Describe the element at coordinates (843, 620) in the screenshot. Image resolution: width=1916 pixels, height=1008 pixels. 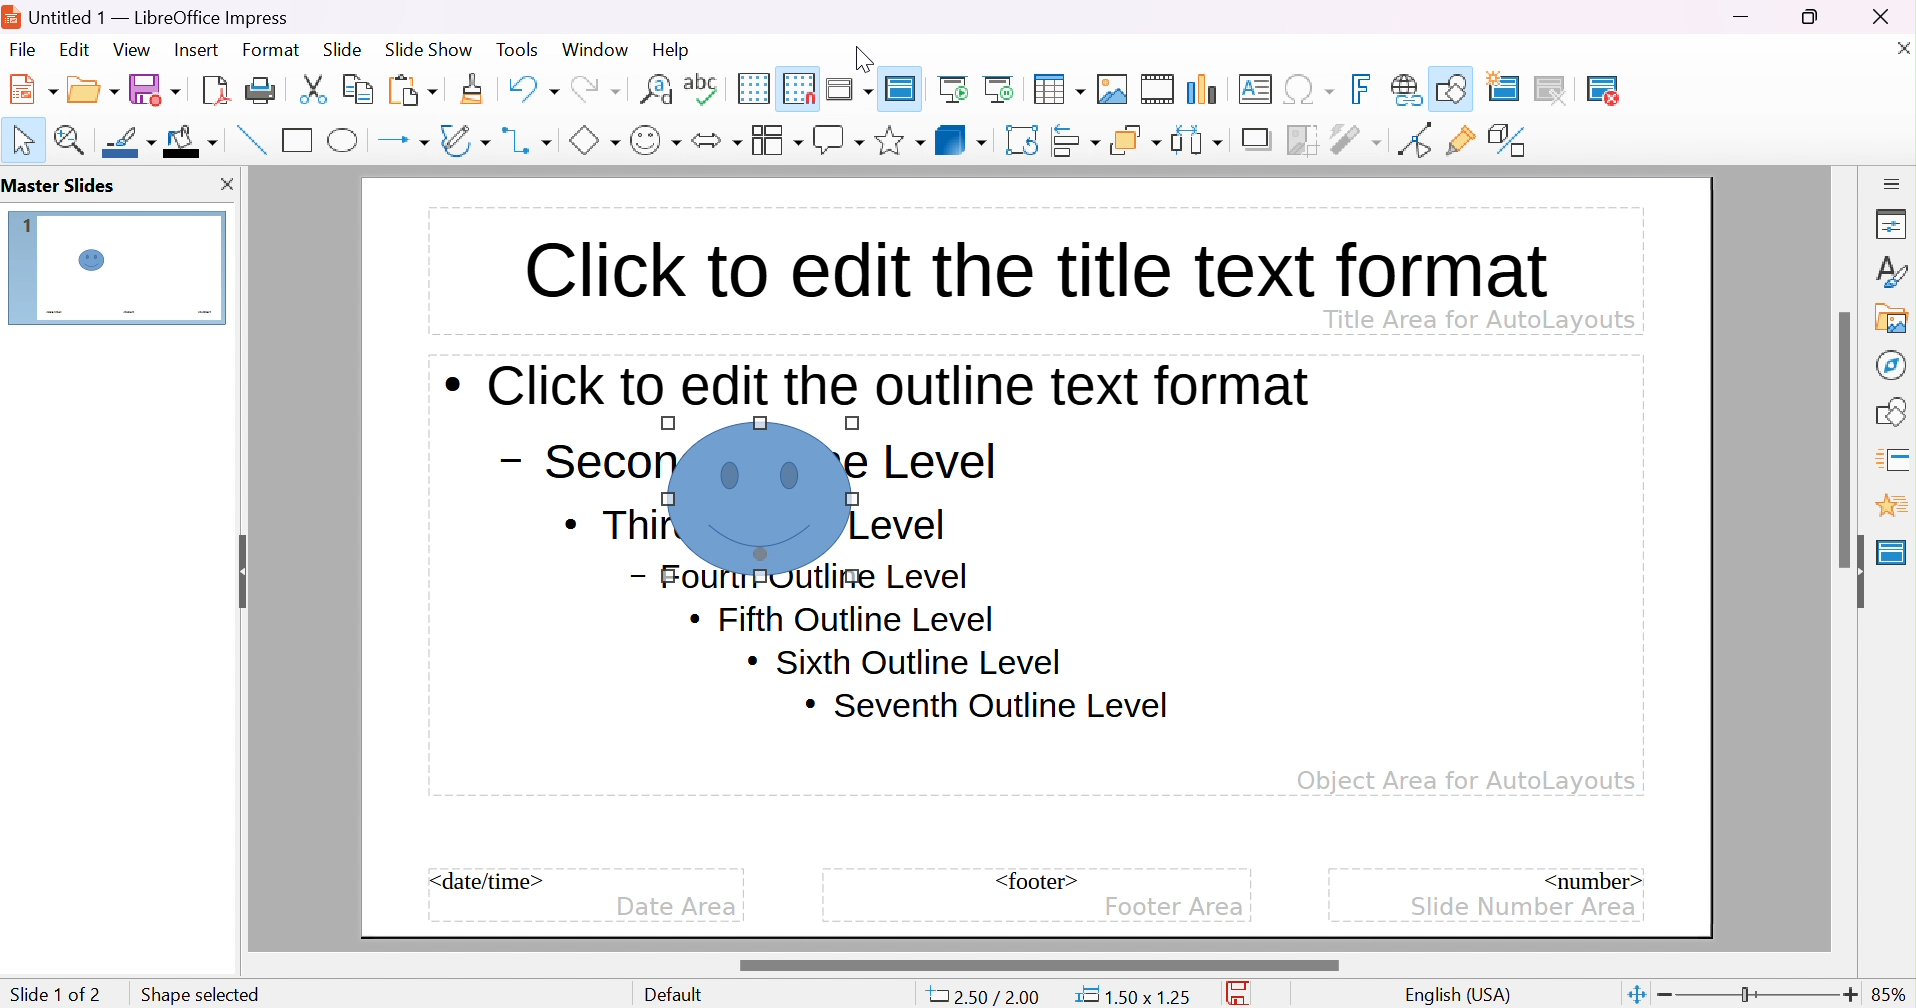
I see `sixth outline level` at that location.